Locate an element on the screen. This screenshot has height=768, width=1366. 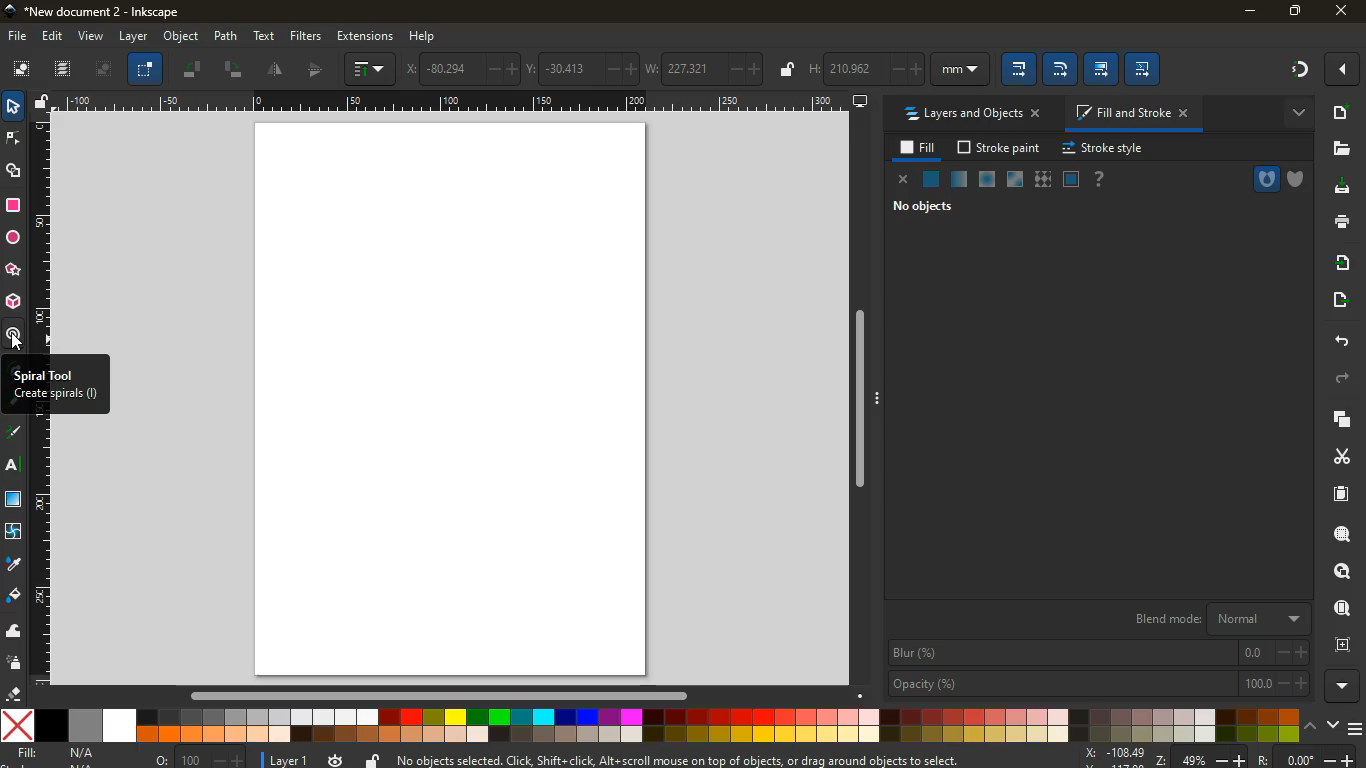
image is located at coordinates (441, 398).